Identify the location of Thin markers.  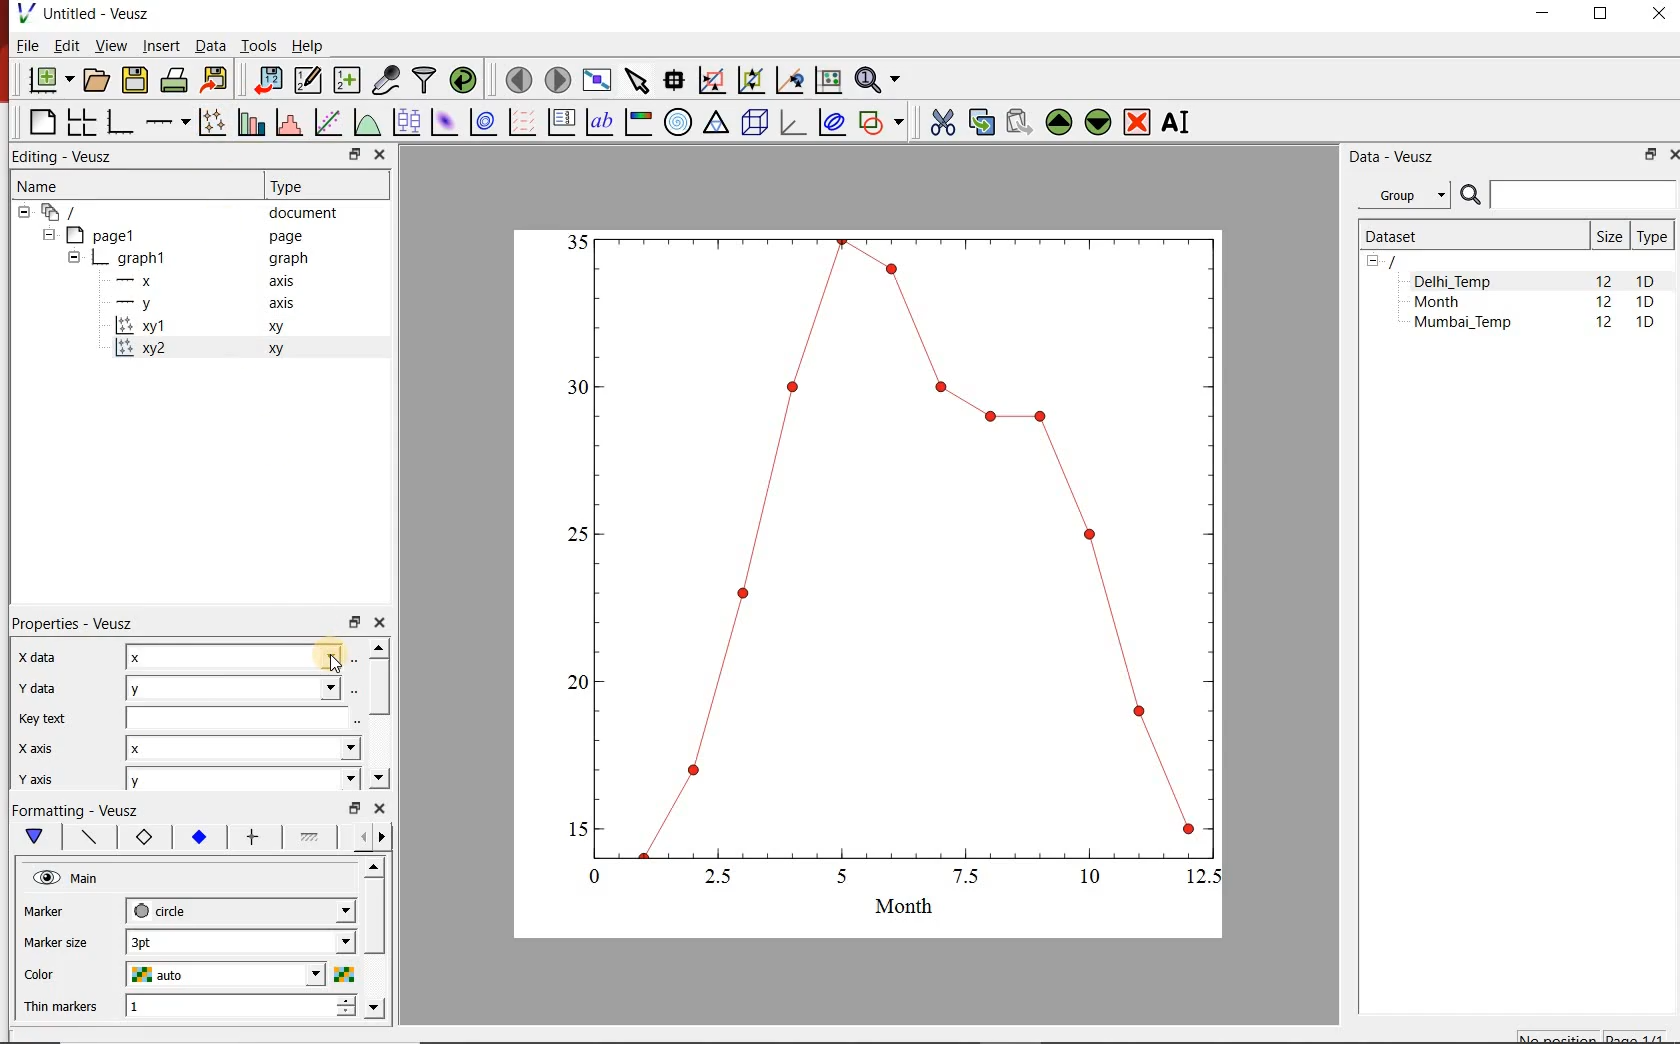
(59, 1008).